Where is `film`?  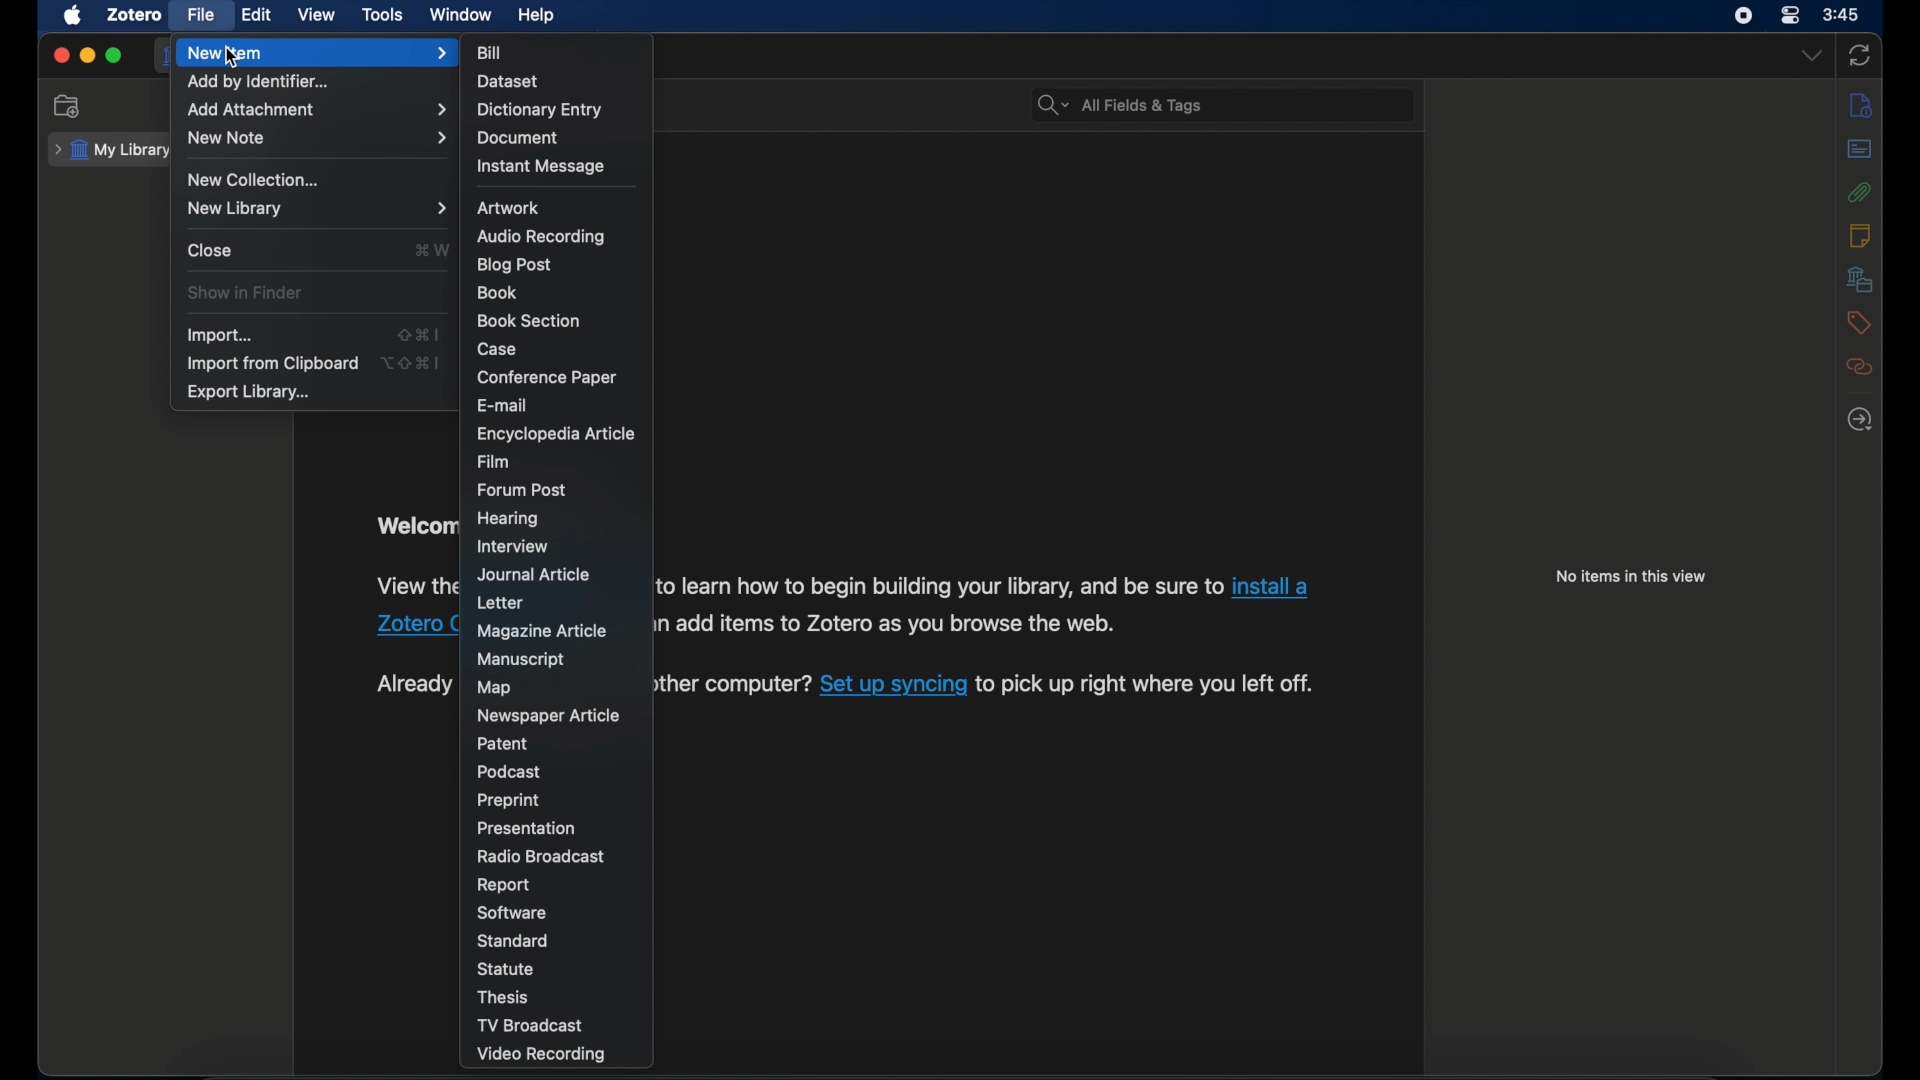
film is located at coordinates (499, 461).